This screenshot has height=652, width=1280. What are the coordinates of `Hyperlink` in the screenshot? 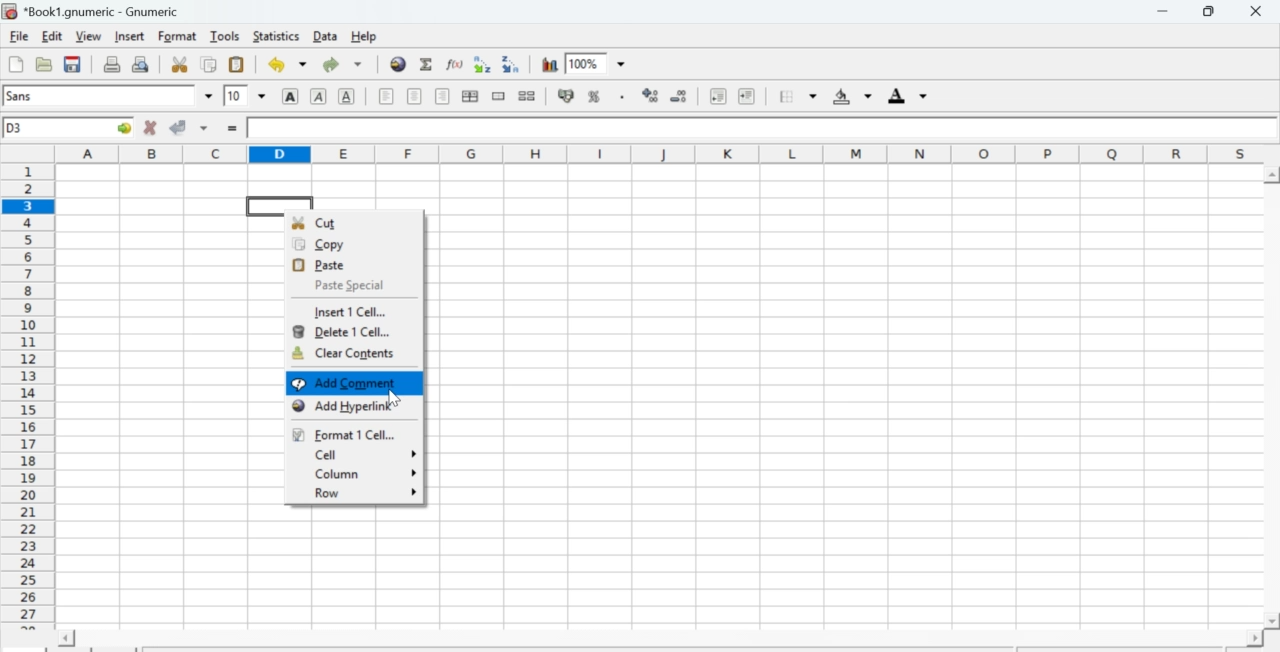 It's located at (398, 65).